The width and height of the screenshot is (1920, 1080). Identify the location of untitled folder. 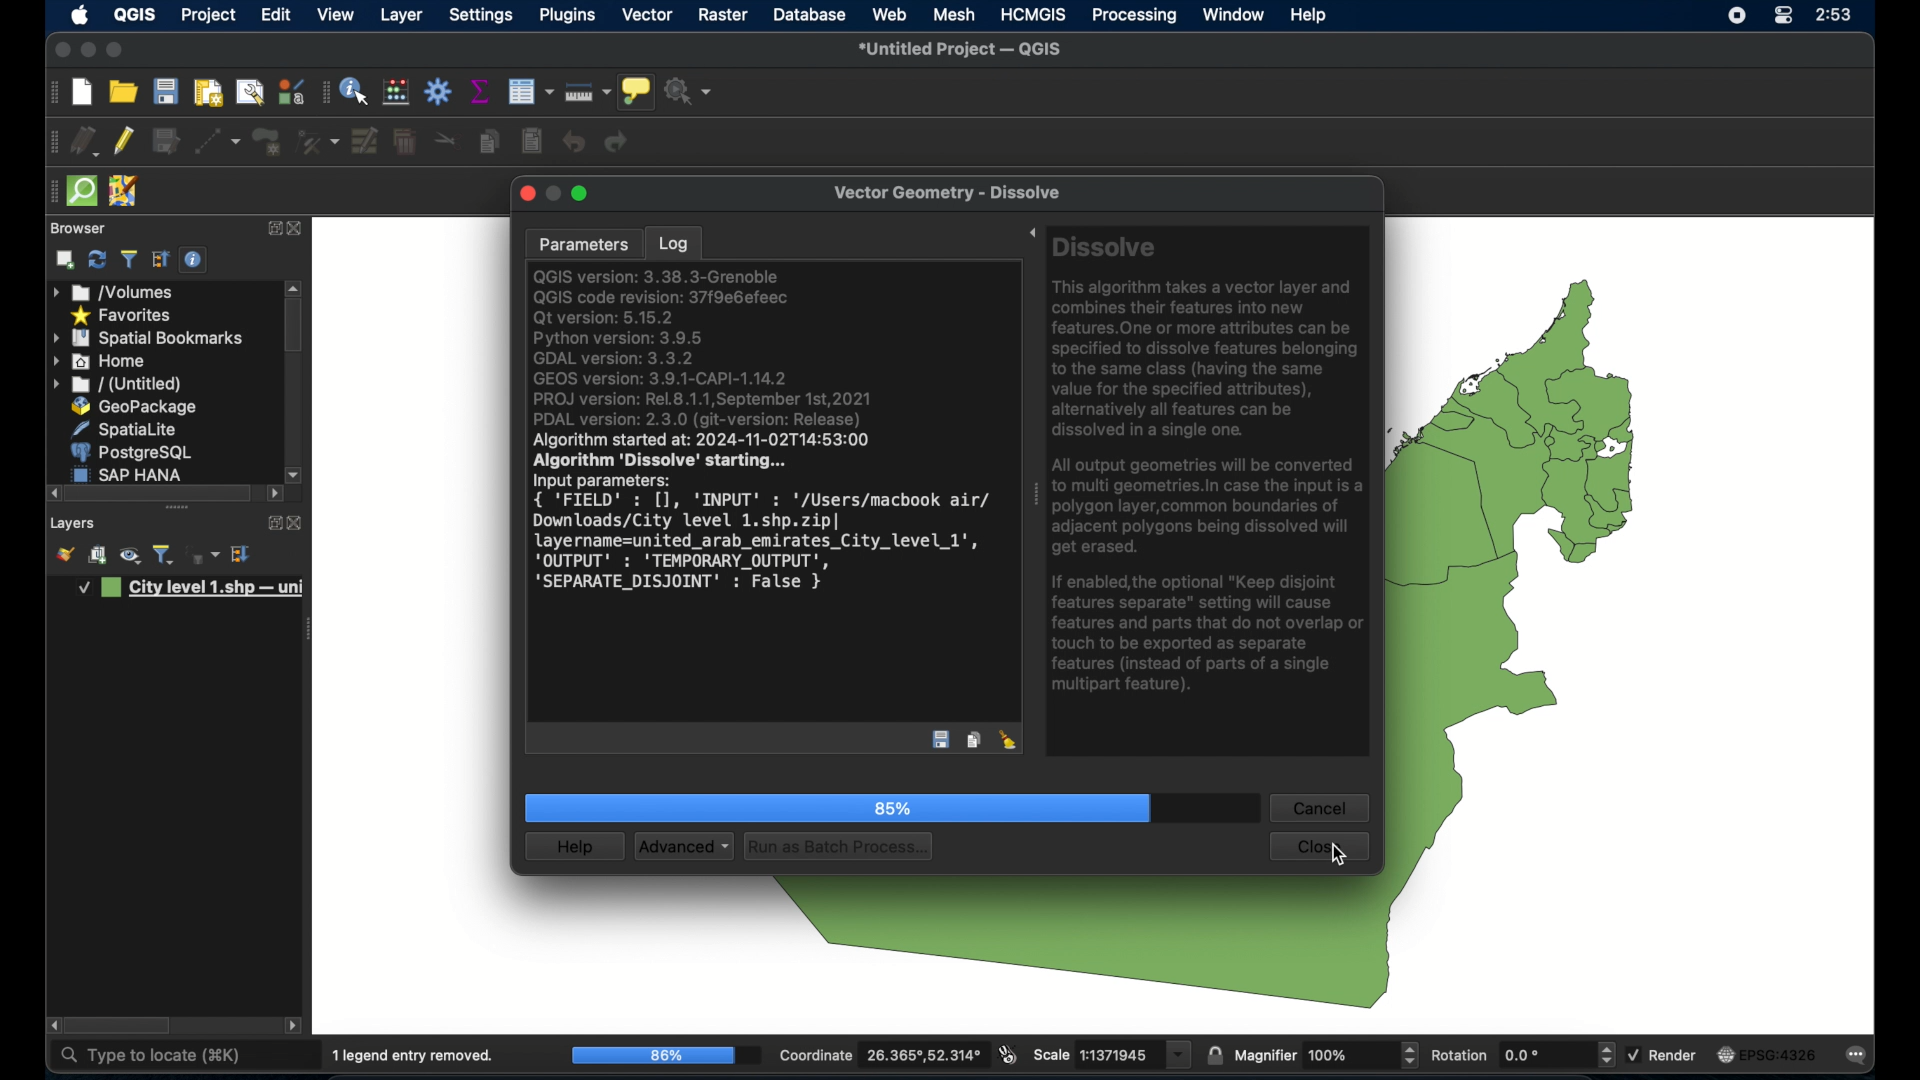
(120, 385).